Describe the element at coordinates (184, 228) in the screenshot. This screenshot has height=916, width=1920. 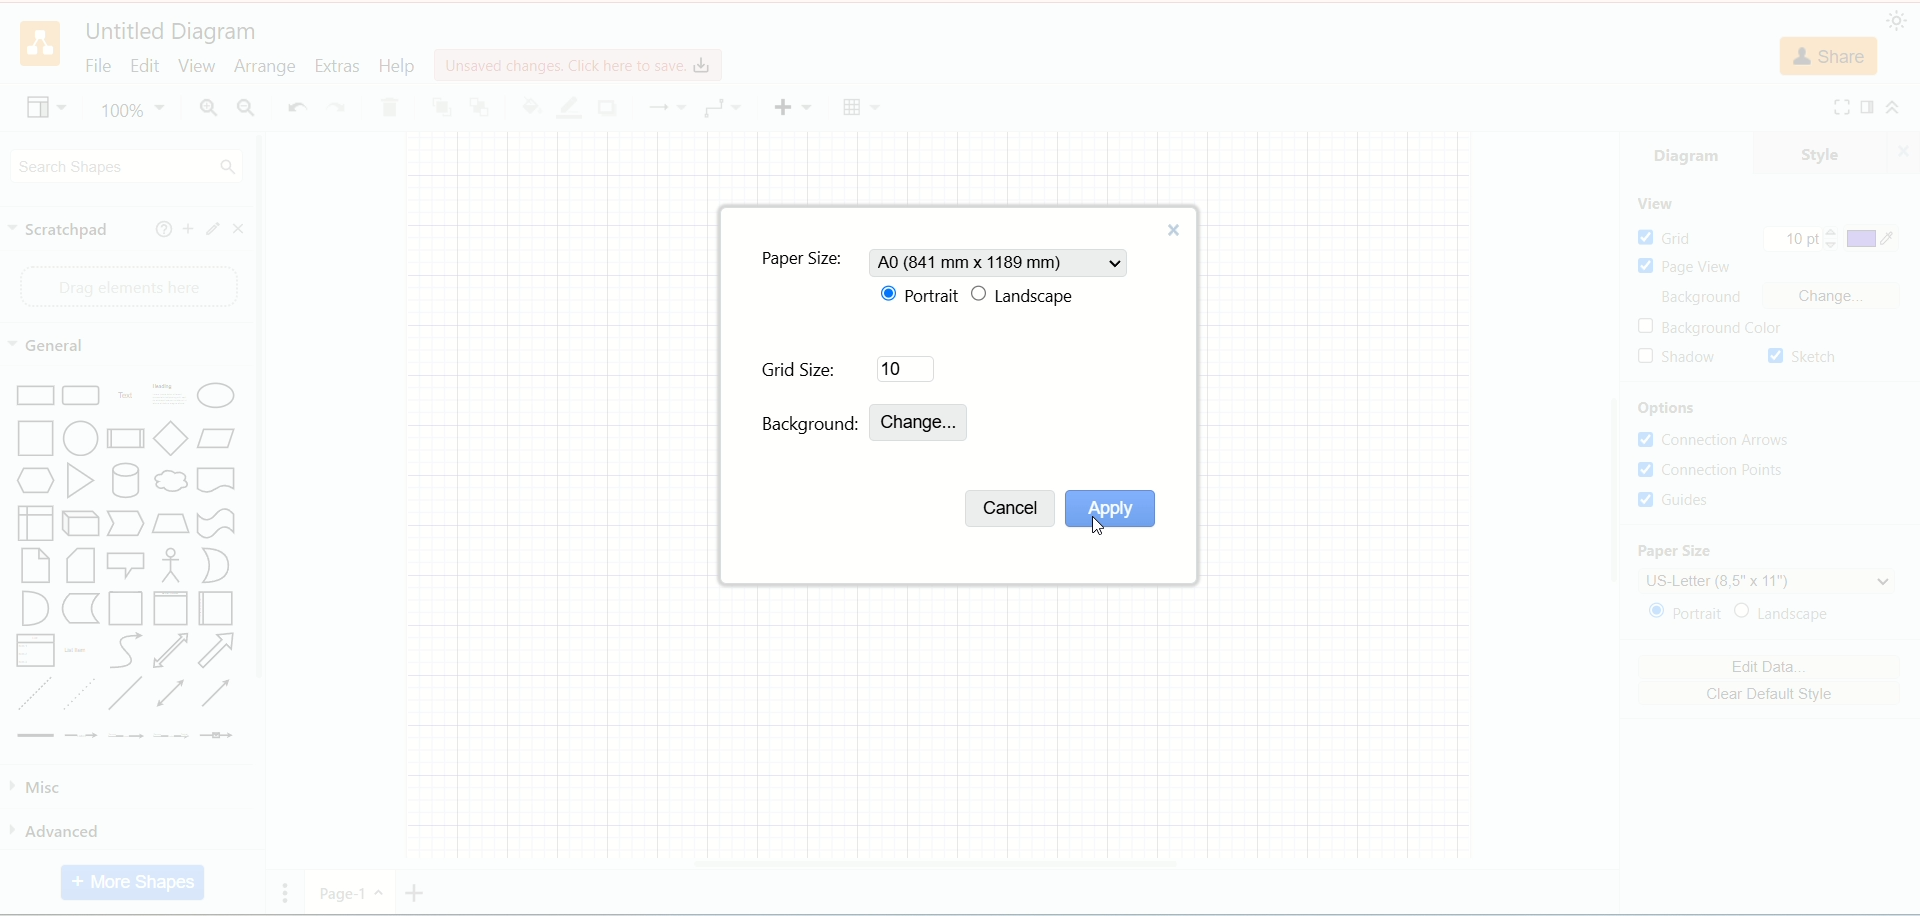
I see `add` at that location.